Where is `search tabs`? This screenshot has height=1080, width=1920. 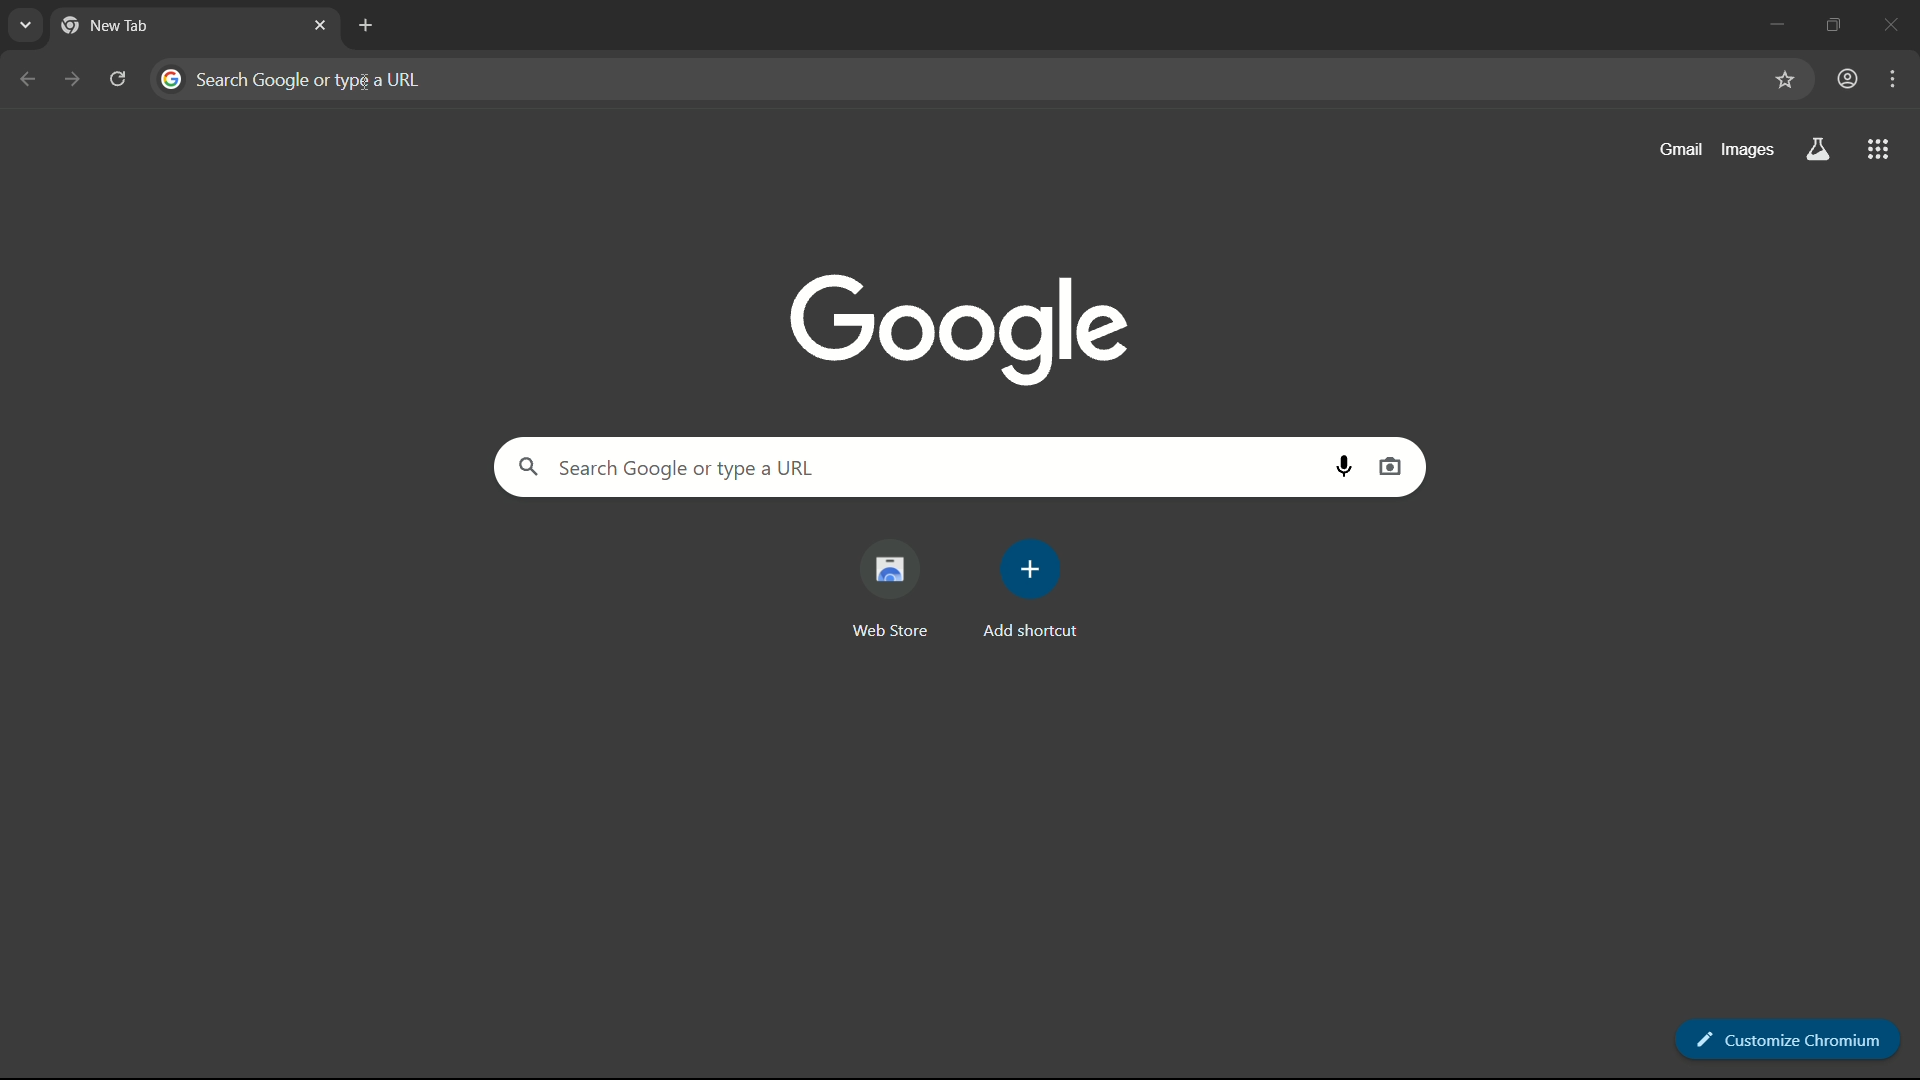
search tabs is located at coordinates (26, 28).